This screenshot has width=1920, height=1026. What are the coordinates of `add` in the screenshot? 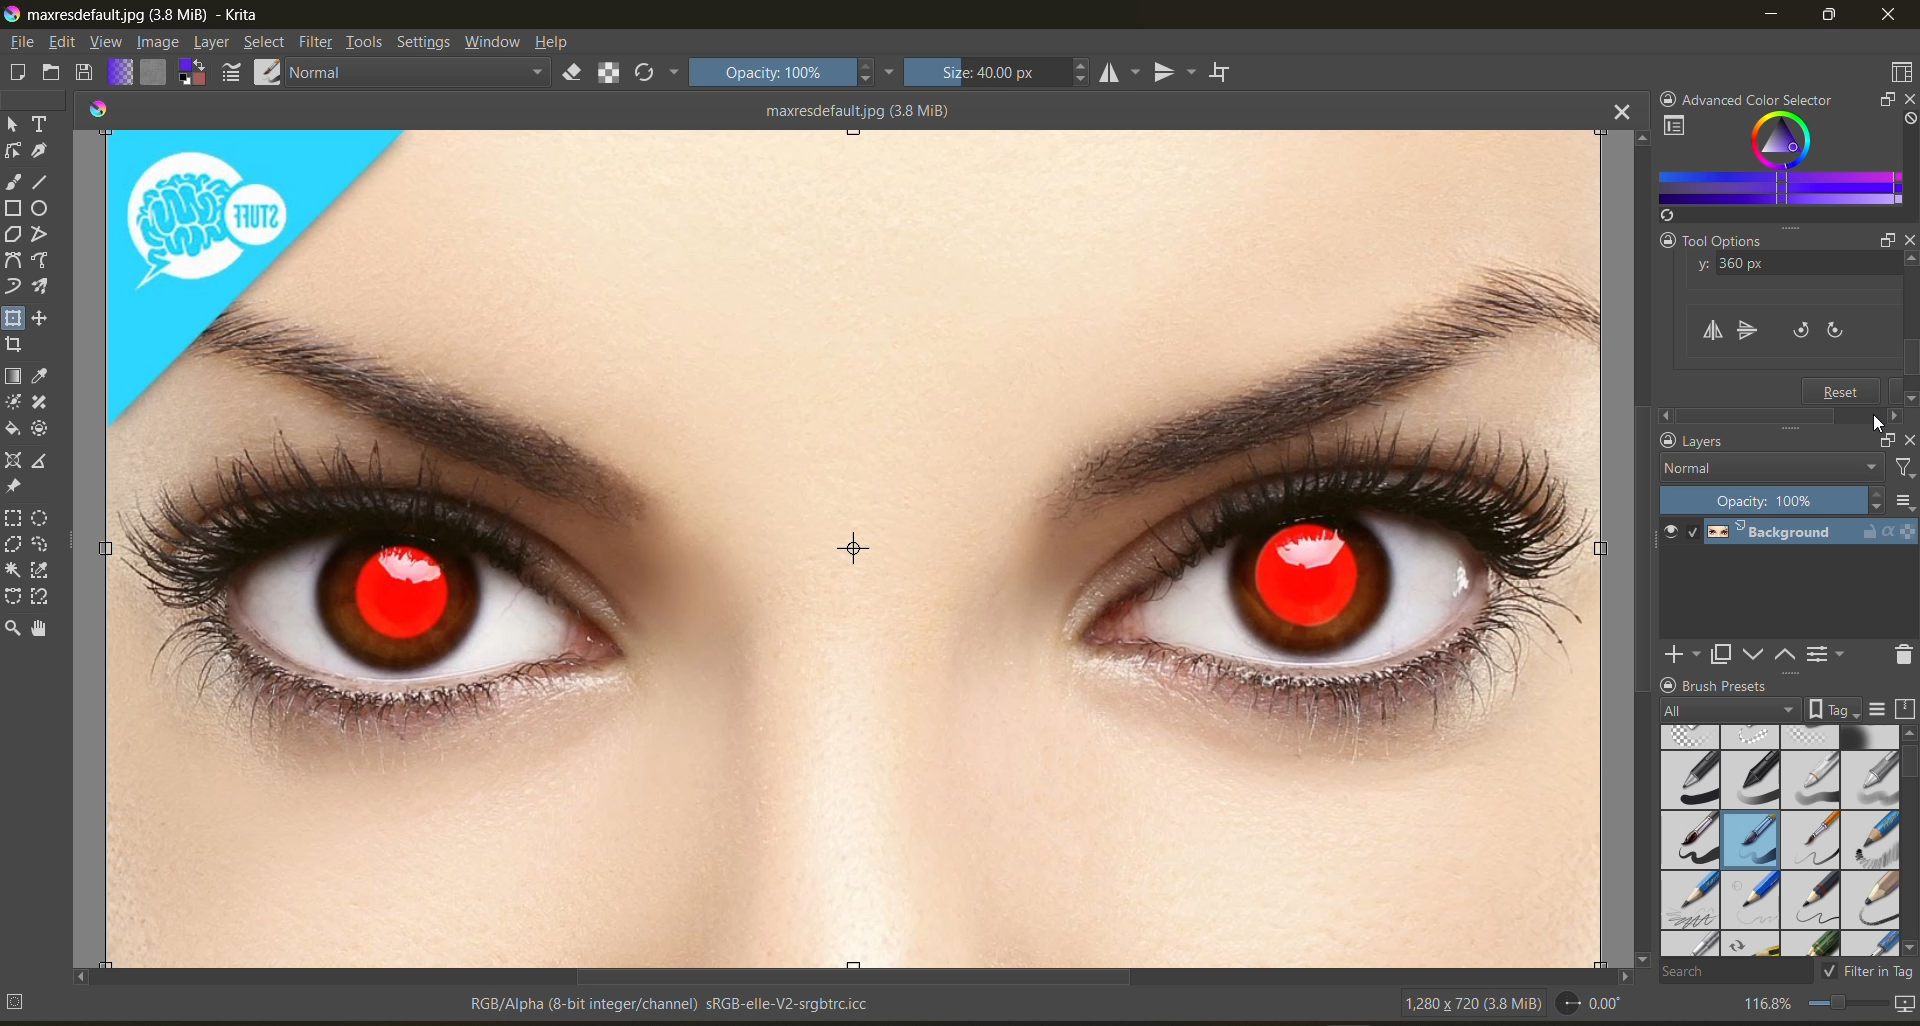 It's located at (1679, 654).